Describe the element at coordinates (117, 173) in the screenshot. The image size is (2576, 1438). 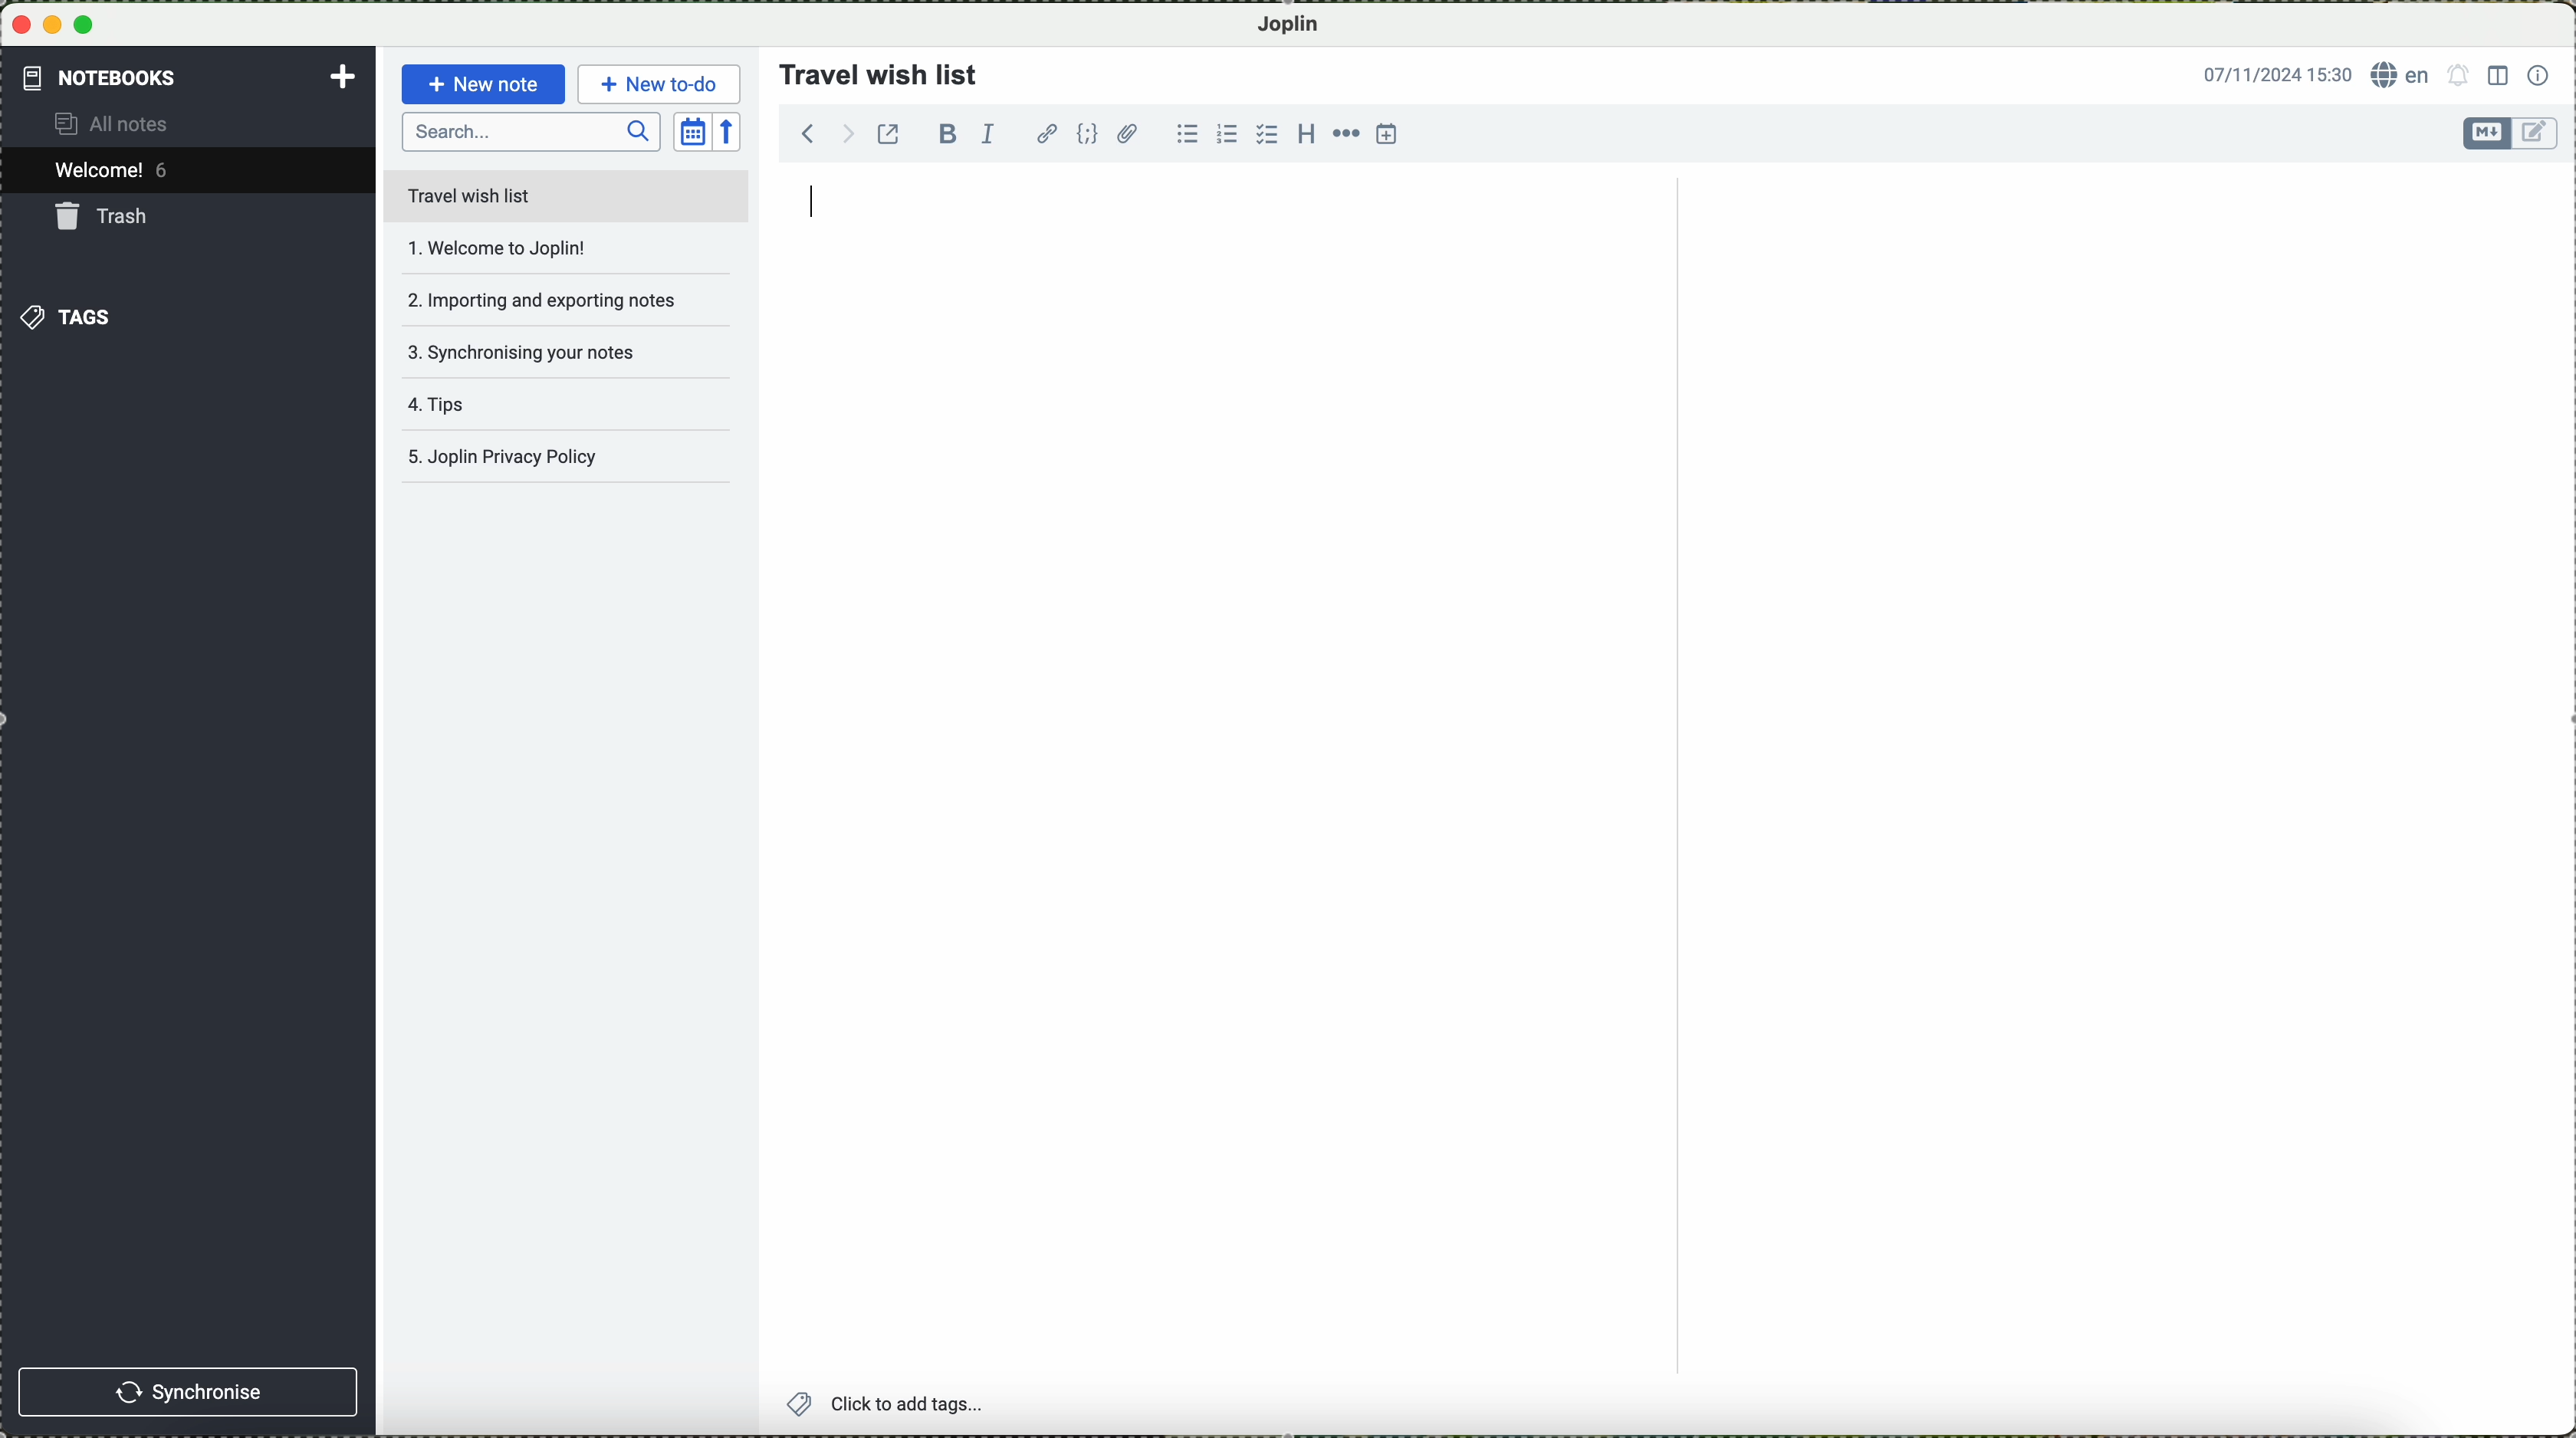
I see `welcome 5` at that location.